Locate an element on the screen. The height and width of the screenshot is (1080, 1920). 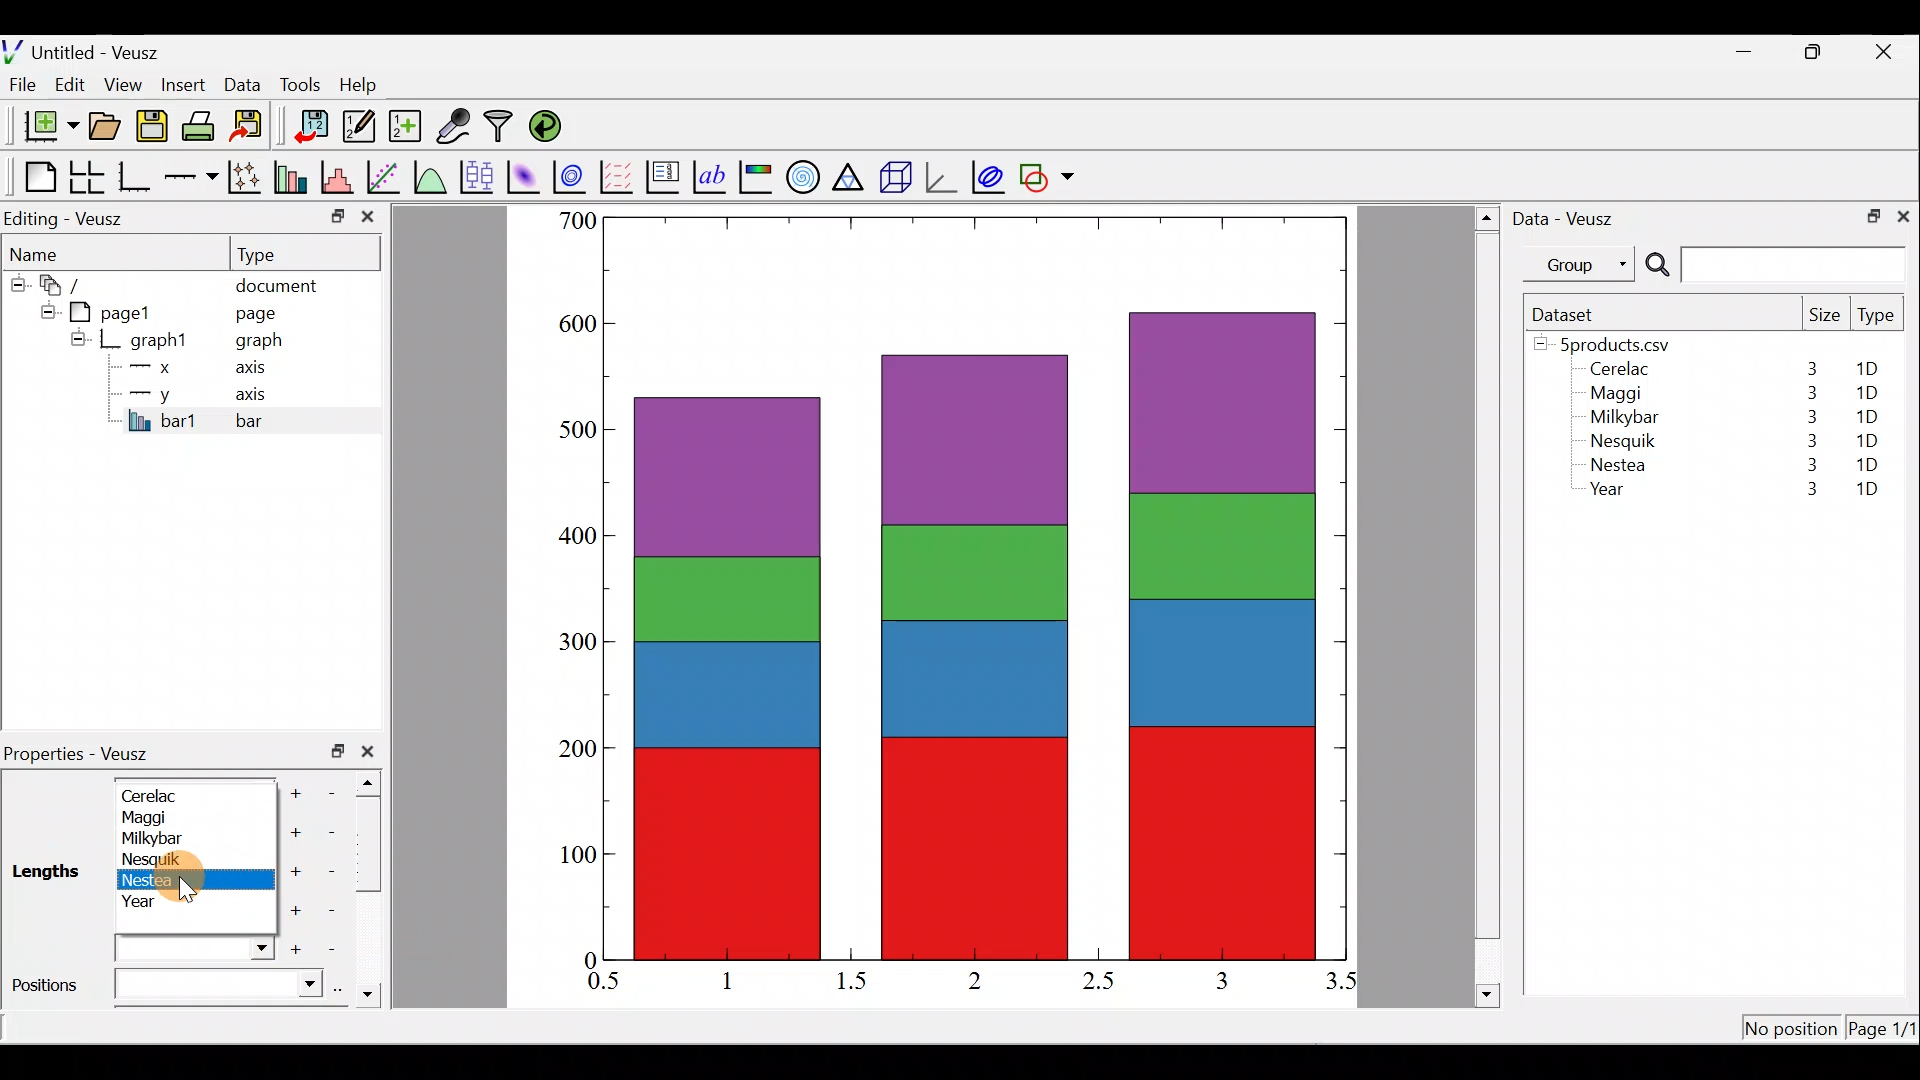
Print the document is located at coordinates (204, 125).